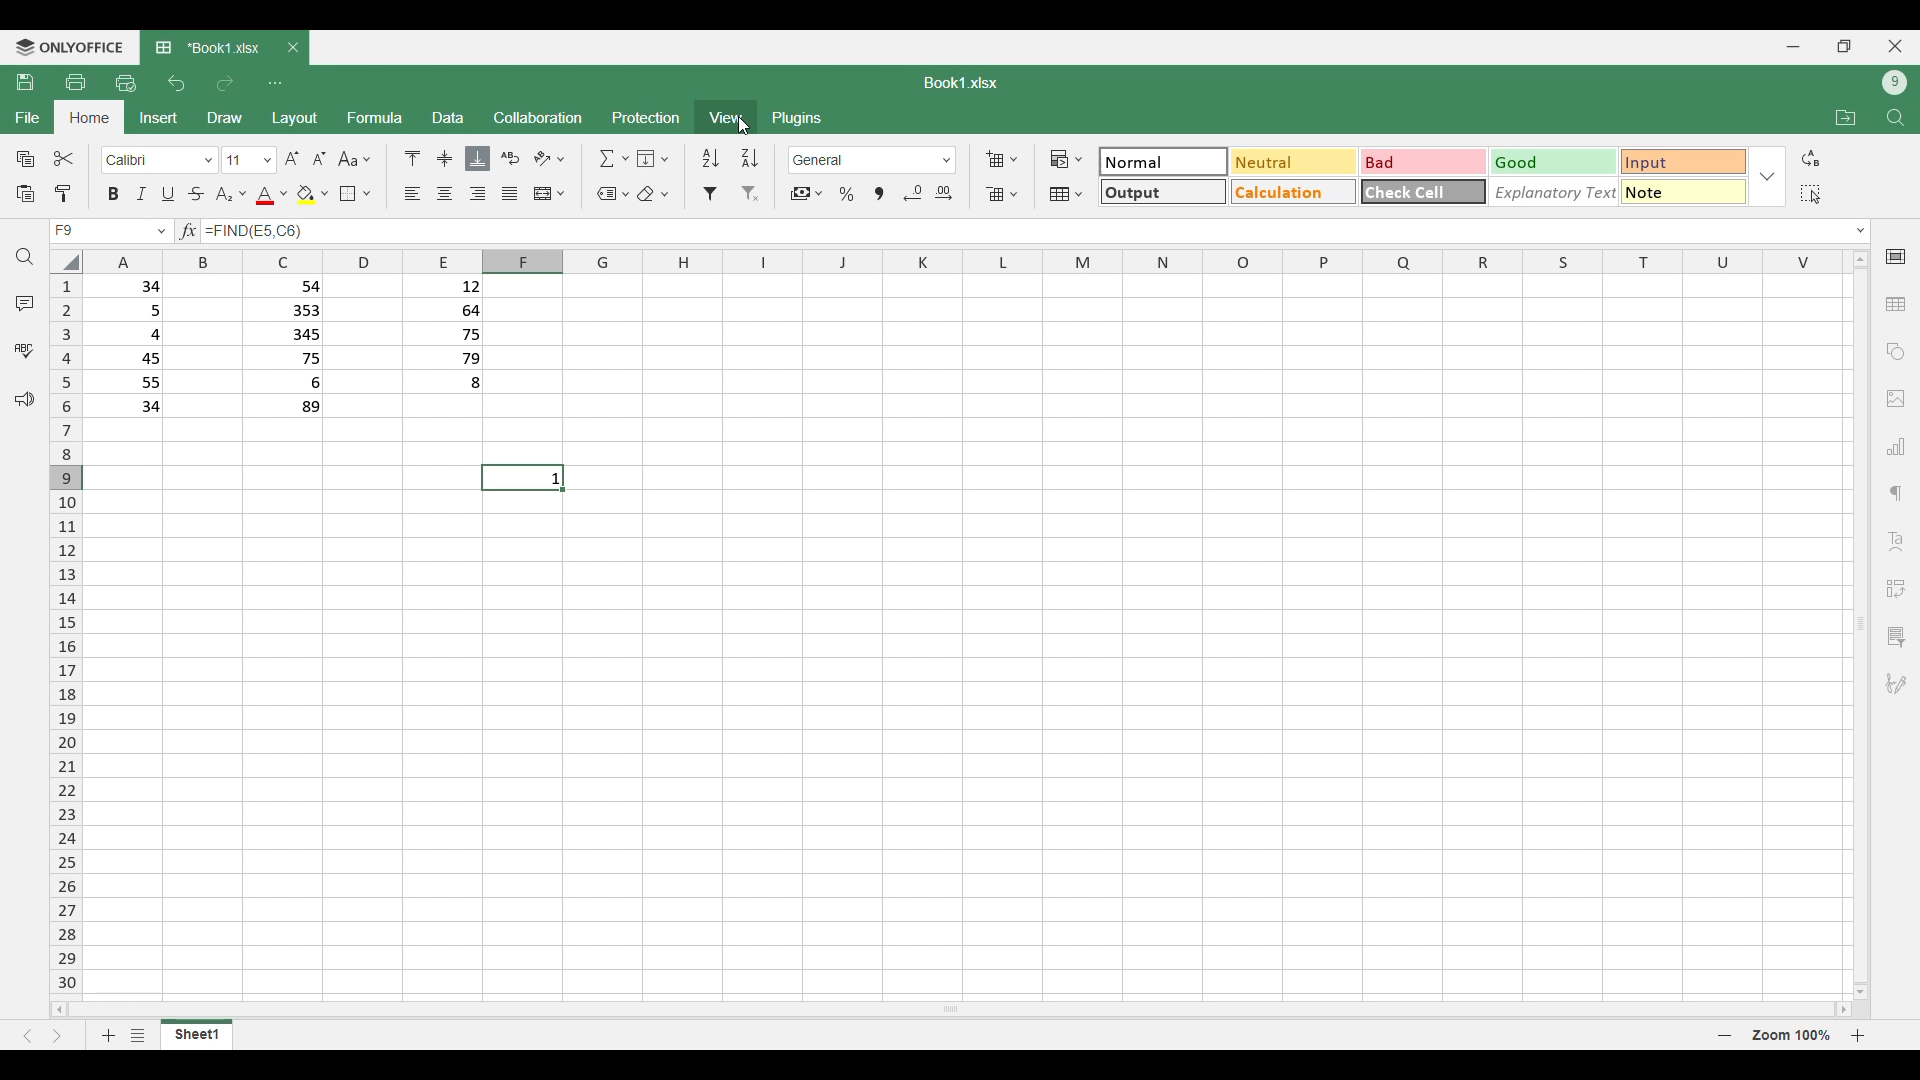 This screenshot has width=1920, height=1080. Describe the element at coordinates (873, 160) in the screenshot. I see `Format options` at that location.